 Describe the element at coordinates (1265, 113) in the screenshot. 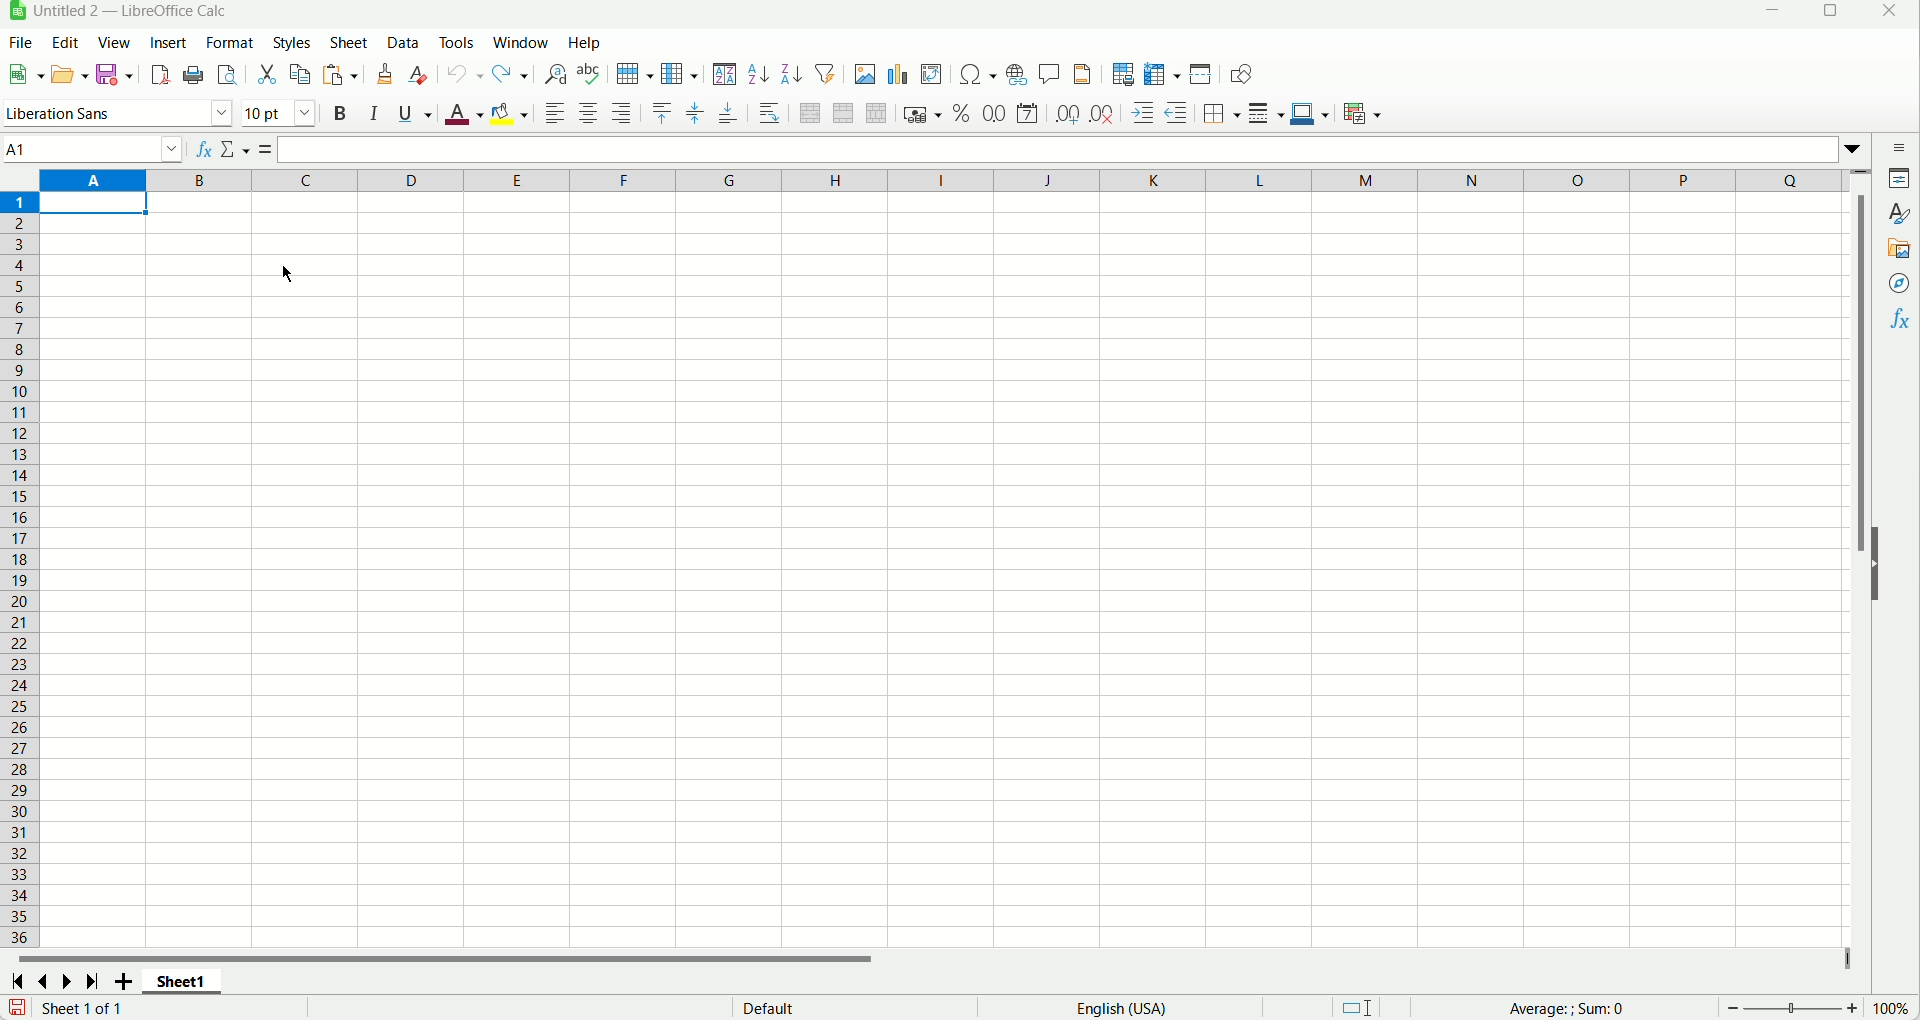

I see `Border style` at that location.